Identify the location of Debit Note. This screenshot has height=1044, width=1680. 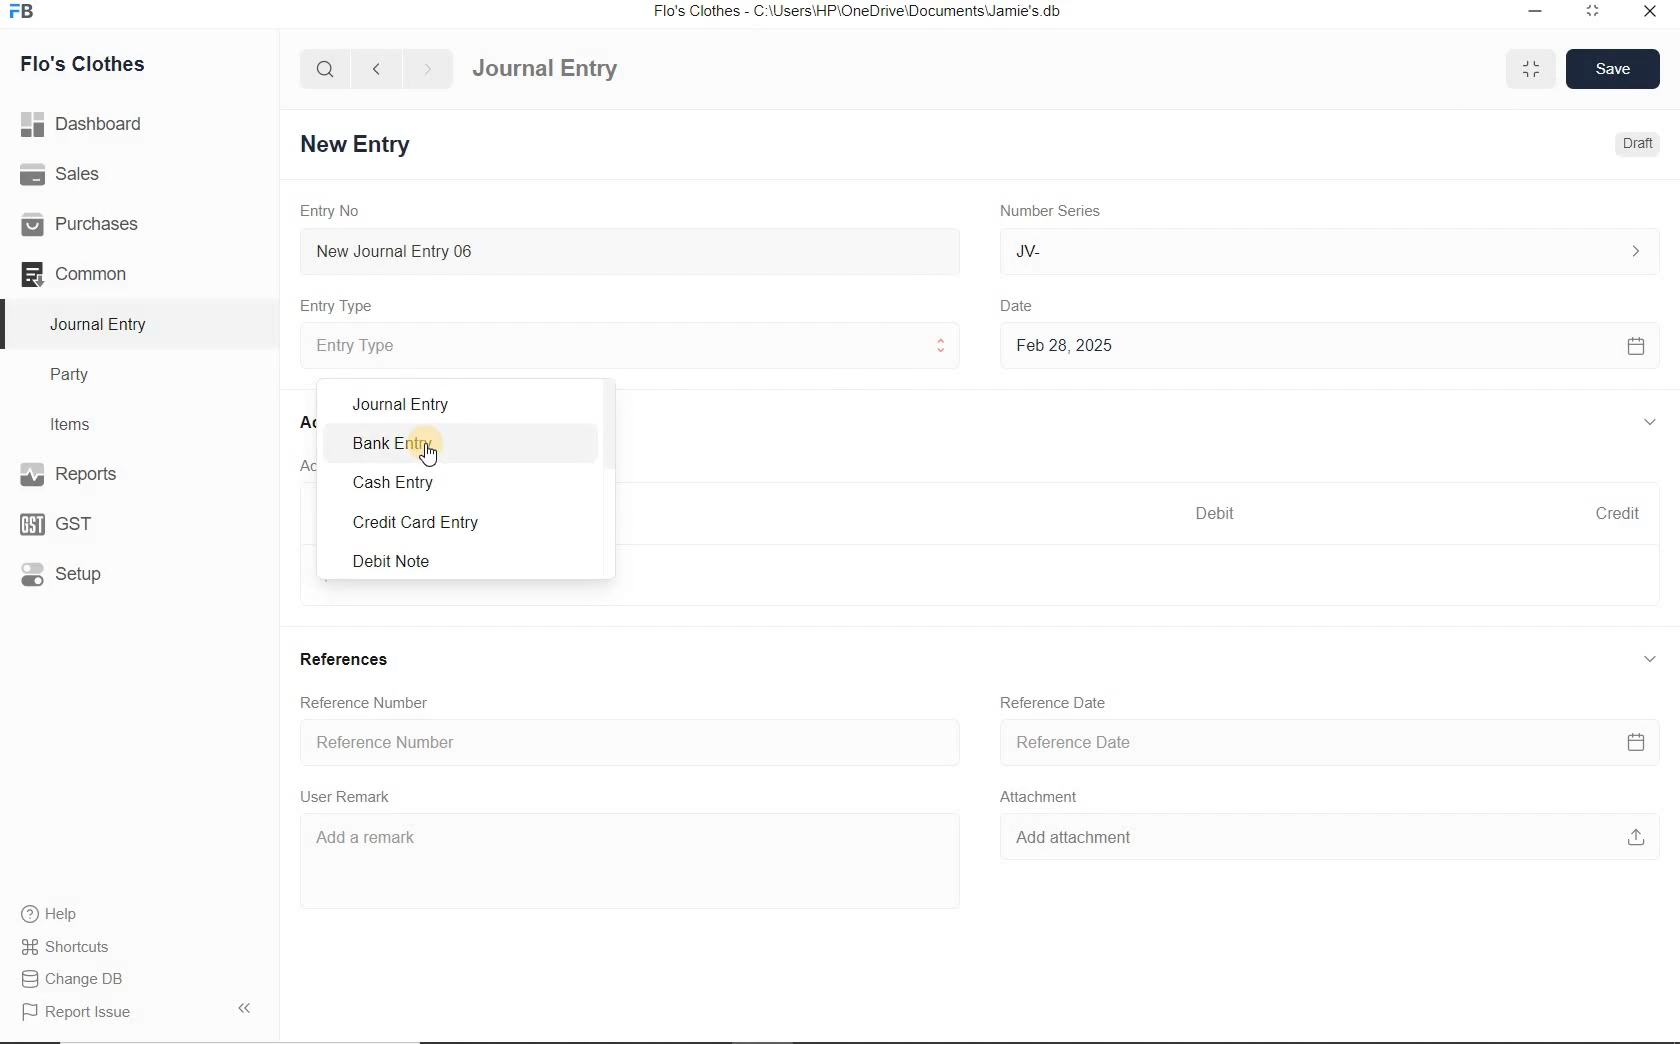
(426, 561).